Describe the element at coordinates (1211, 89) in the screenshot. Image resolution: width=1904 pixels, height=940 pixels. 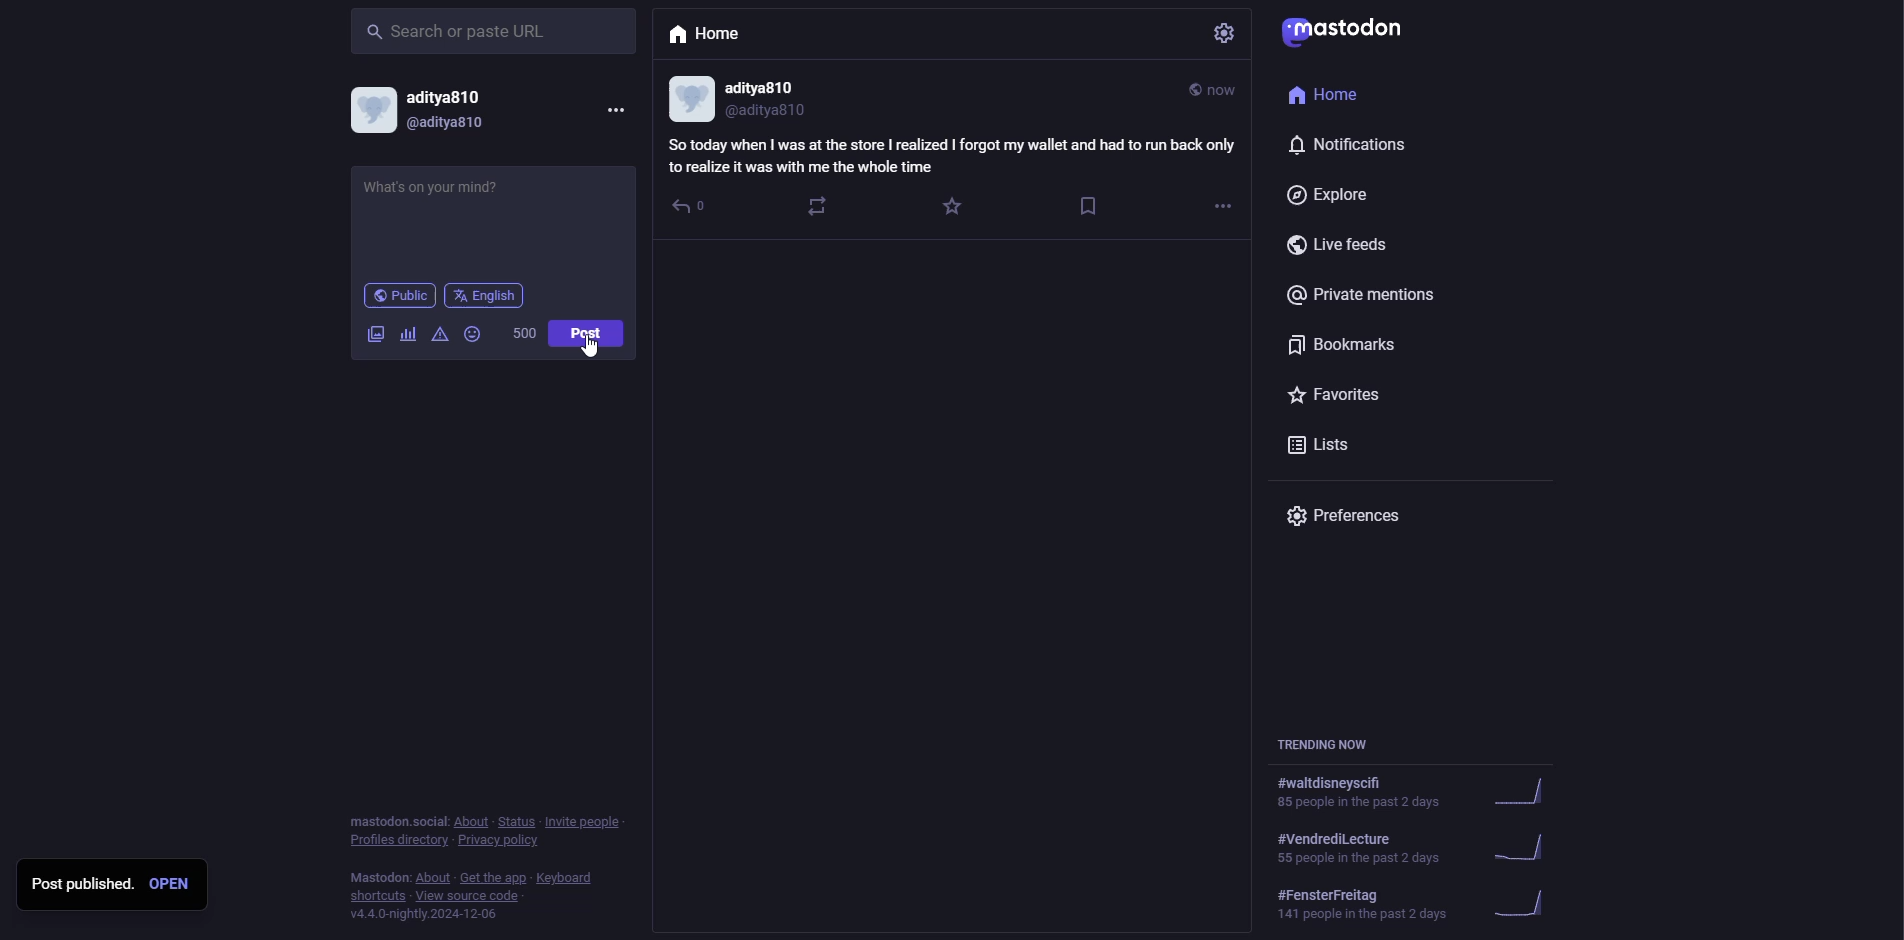
I see `now` at that location.